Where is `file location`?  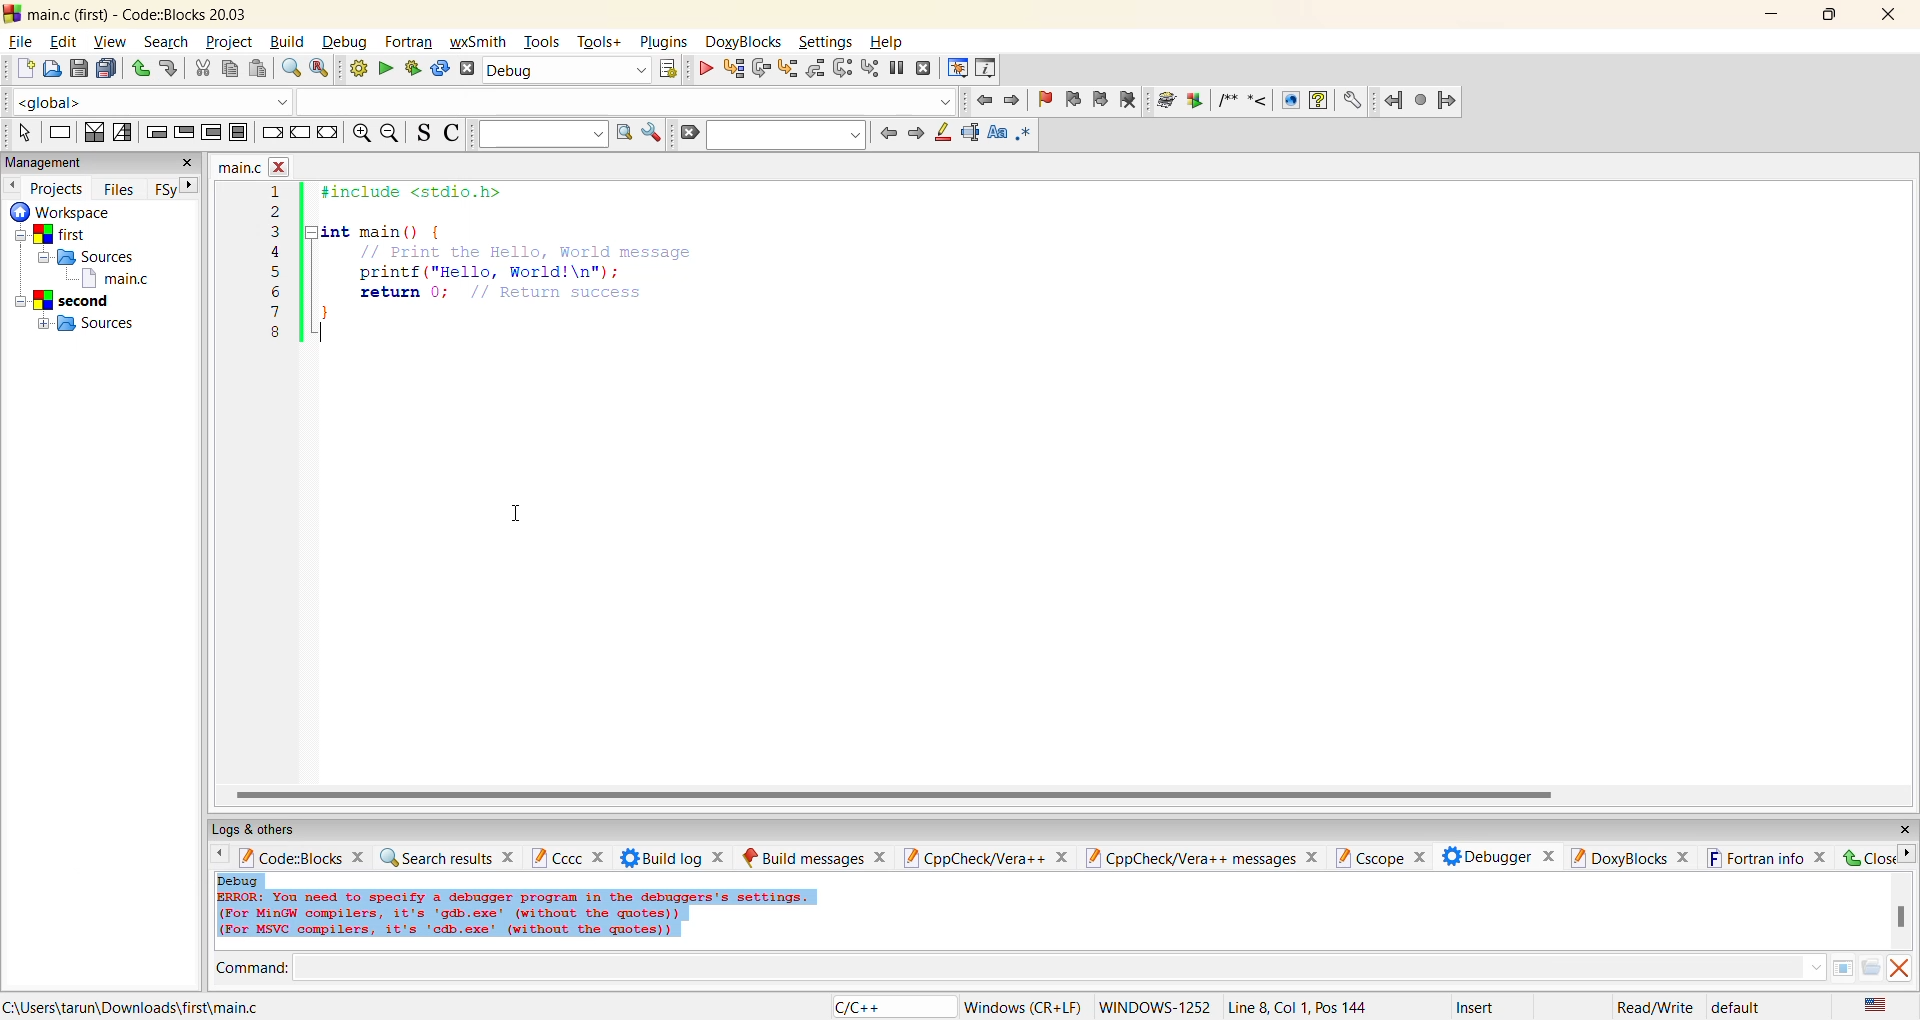 file location is located at coordinates (139, 1008).